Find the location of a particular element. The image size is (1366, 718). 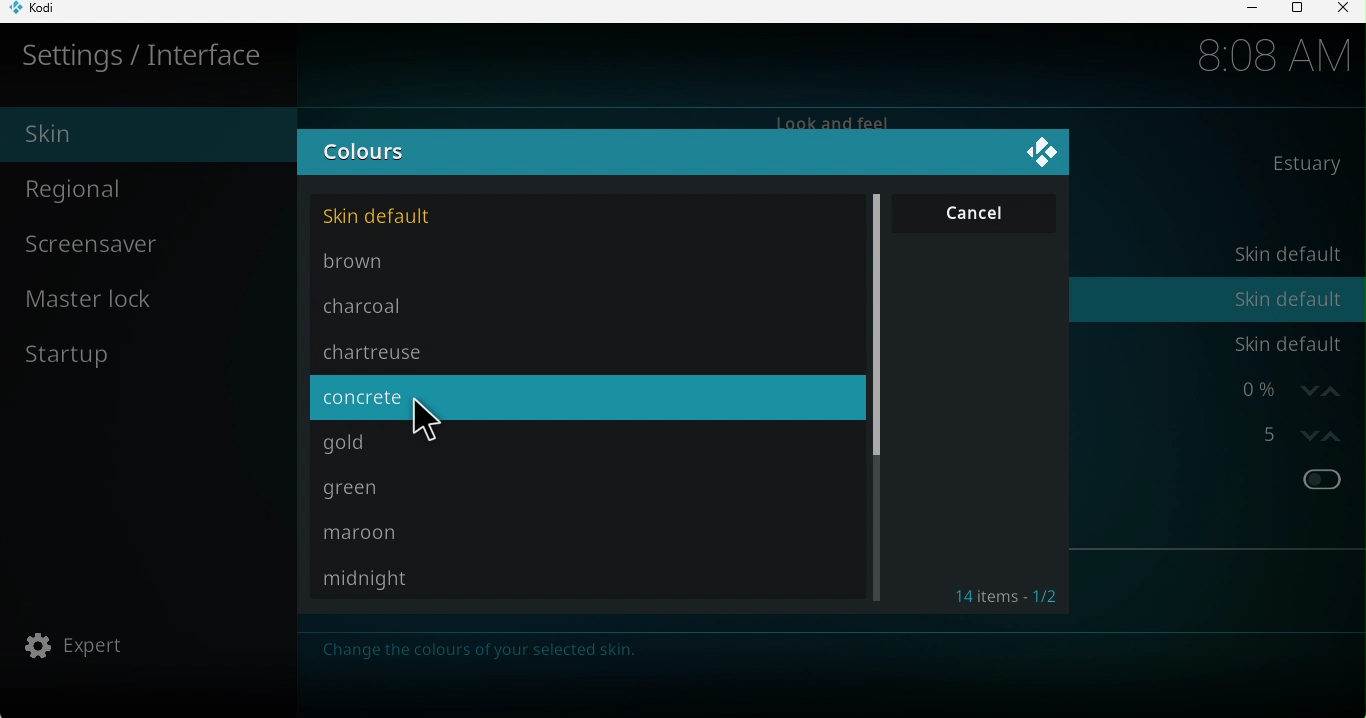

Zoom is located at coordinates (1218, 390).